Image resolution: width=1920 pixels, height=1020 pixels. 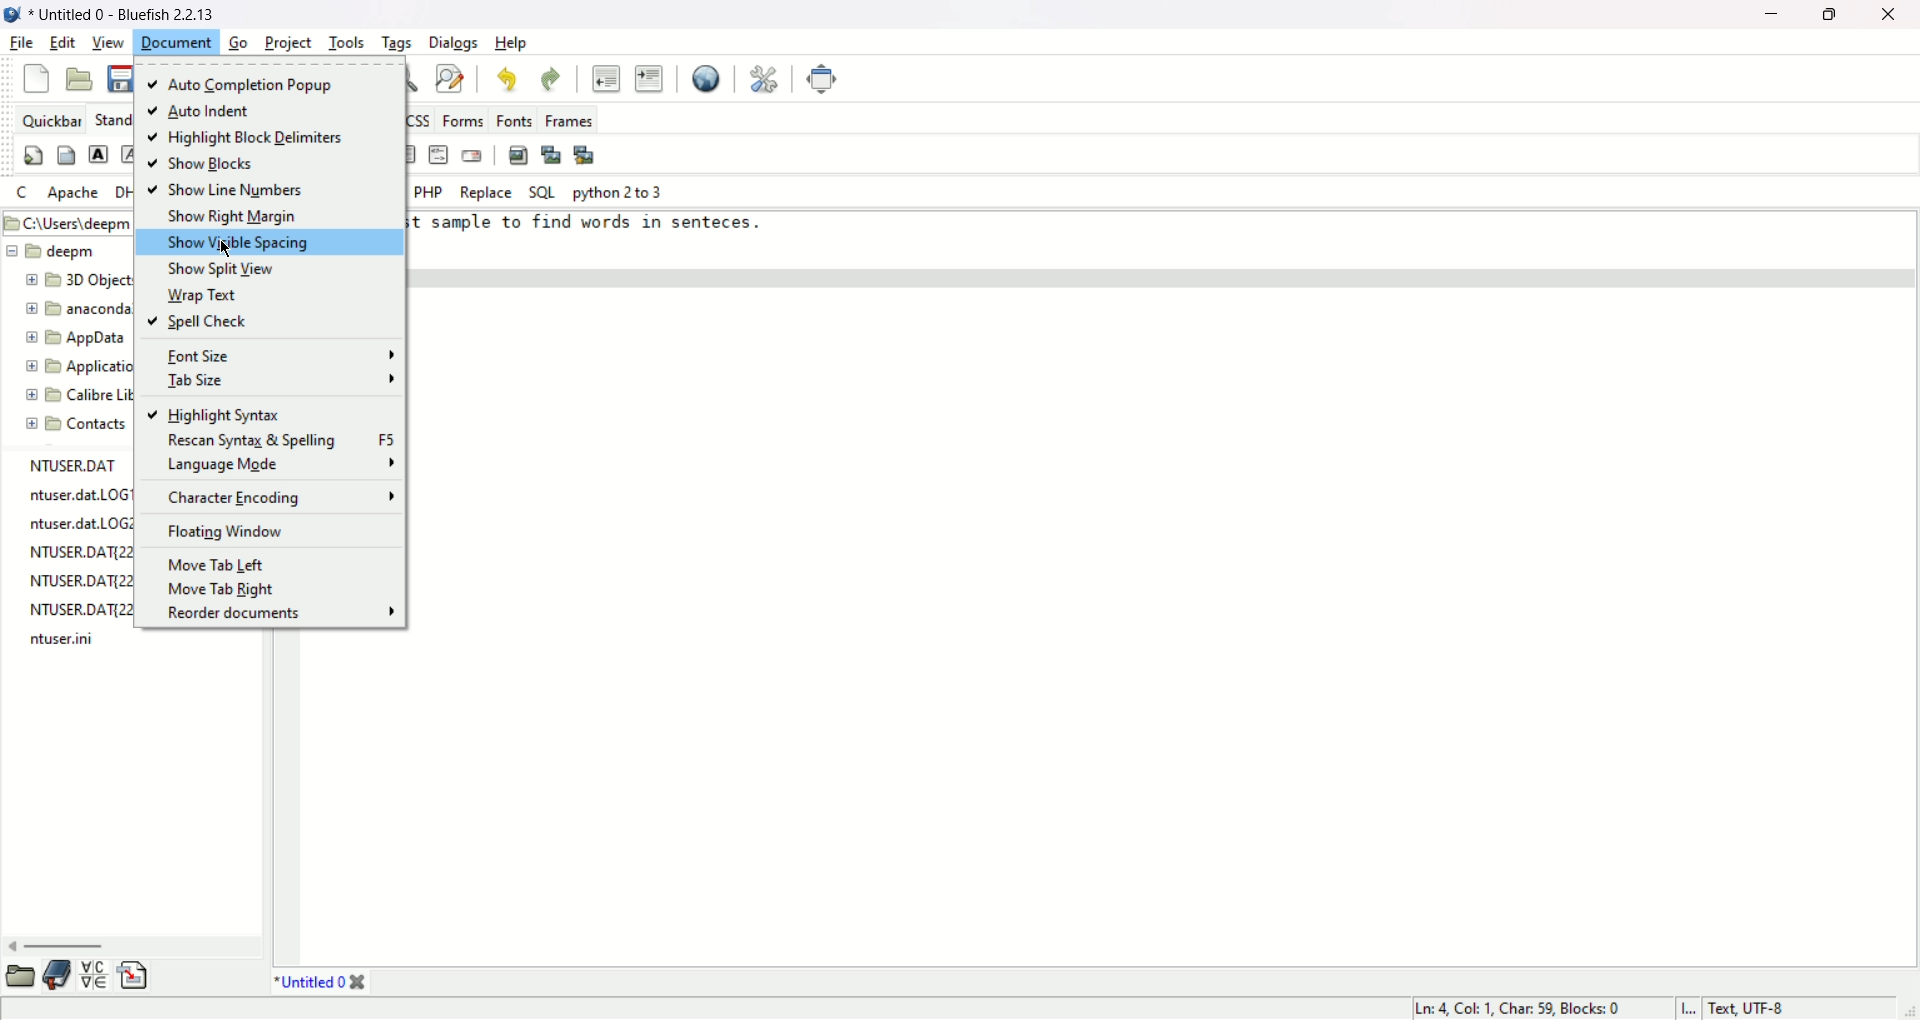 I want to click on quickbar, so click(x=50, y=121).